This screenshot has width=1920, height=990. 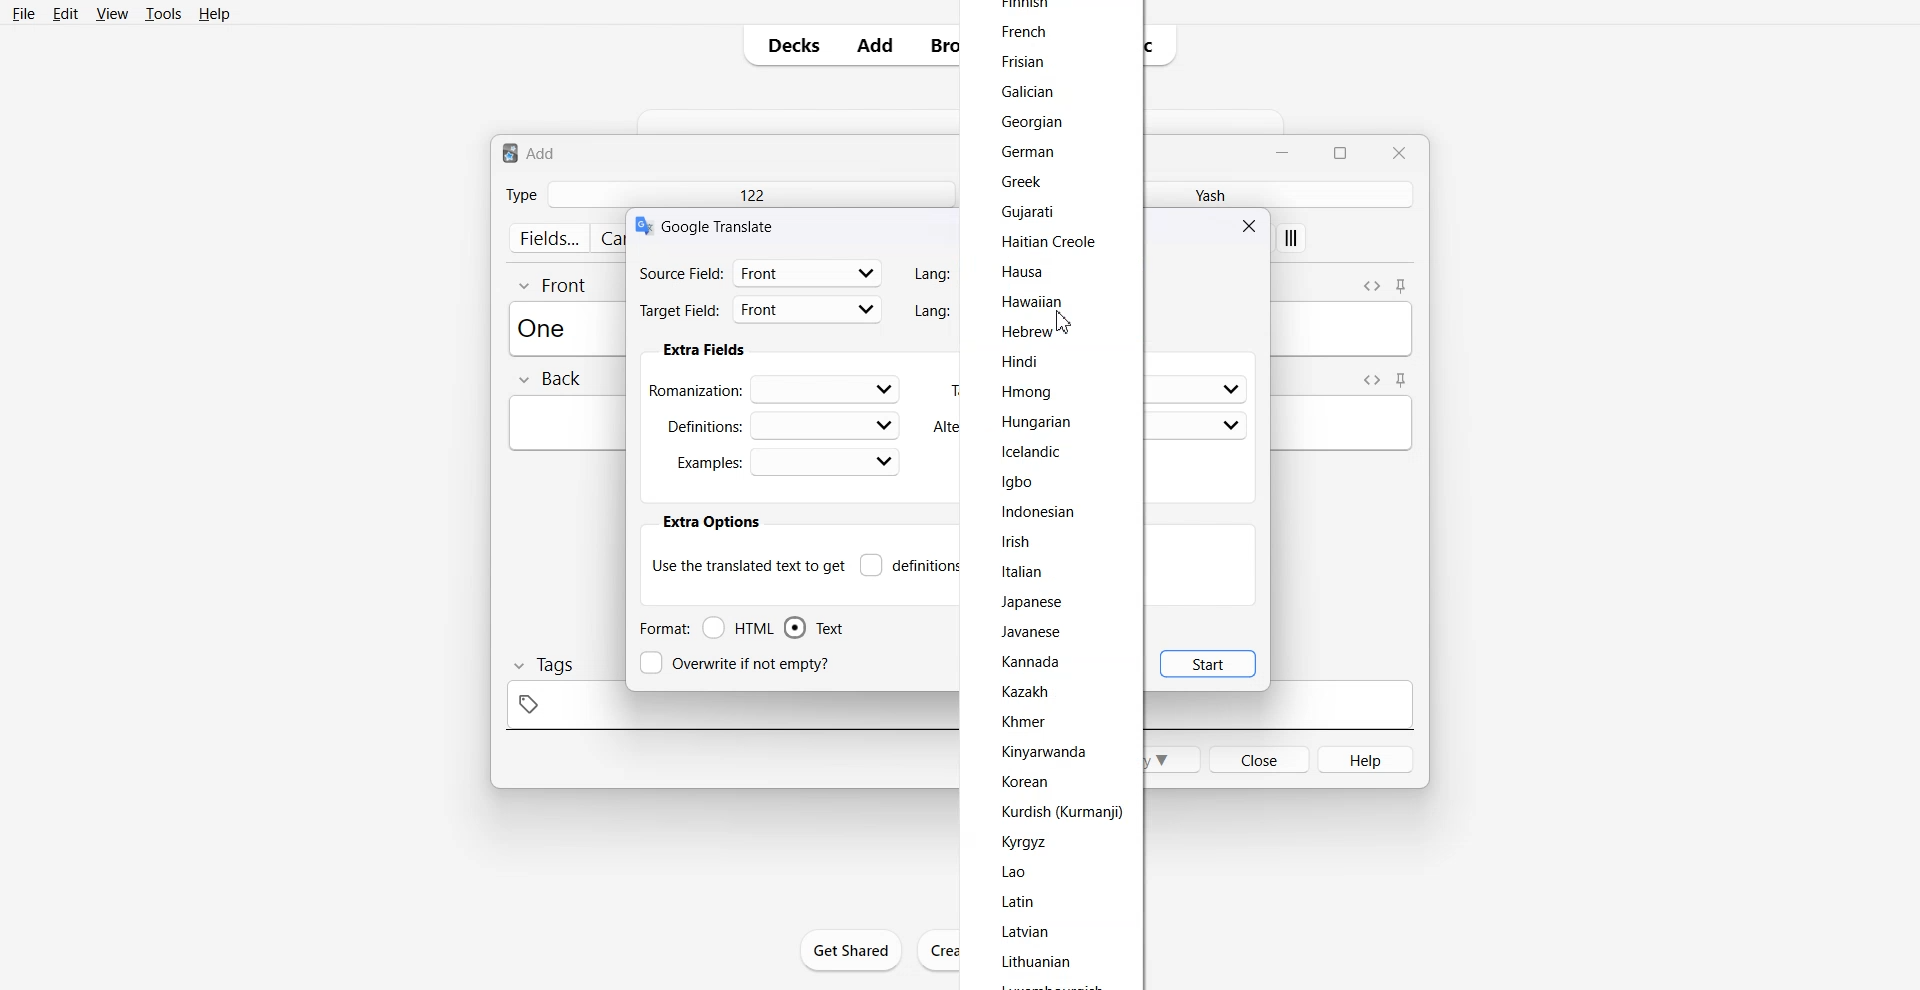 I want to click on apply custom style, so click(x=1292, y=240).